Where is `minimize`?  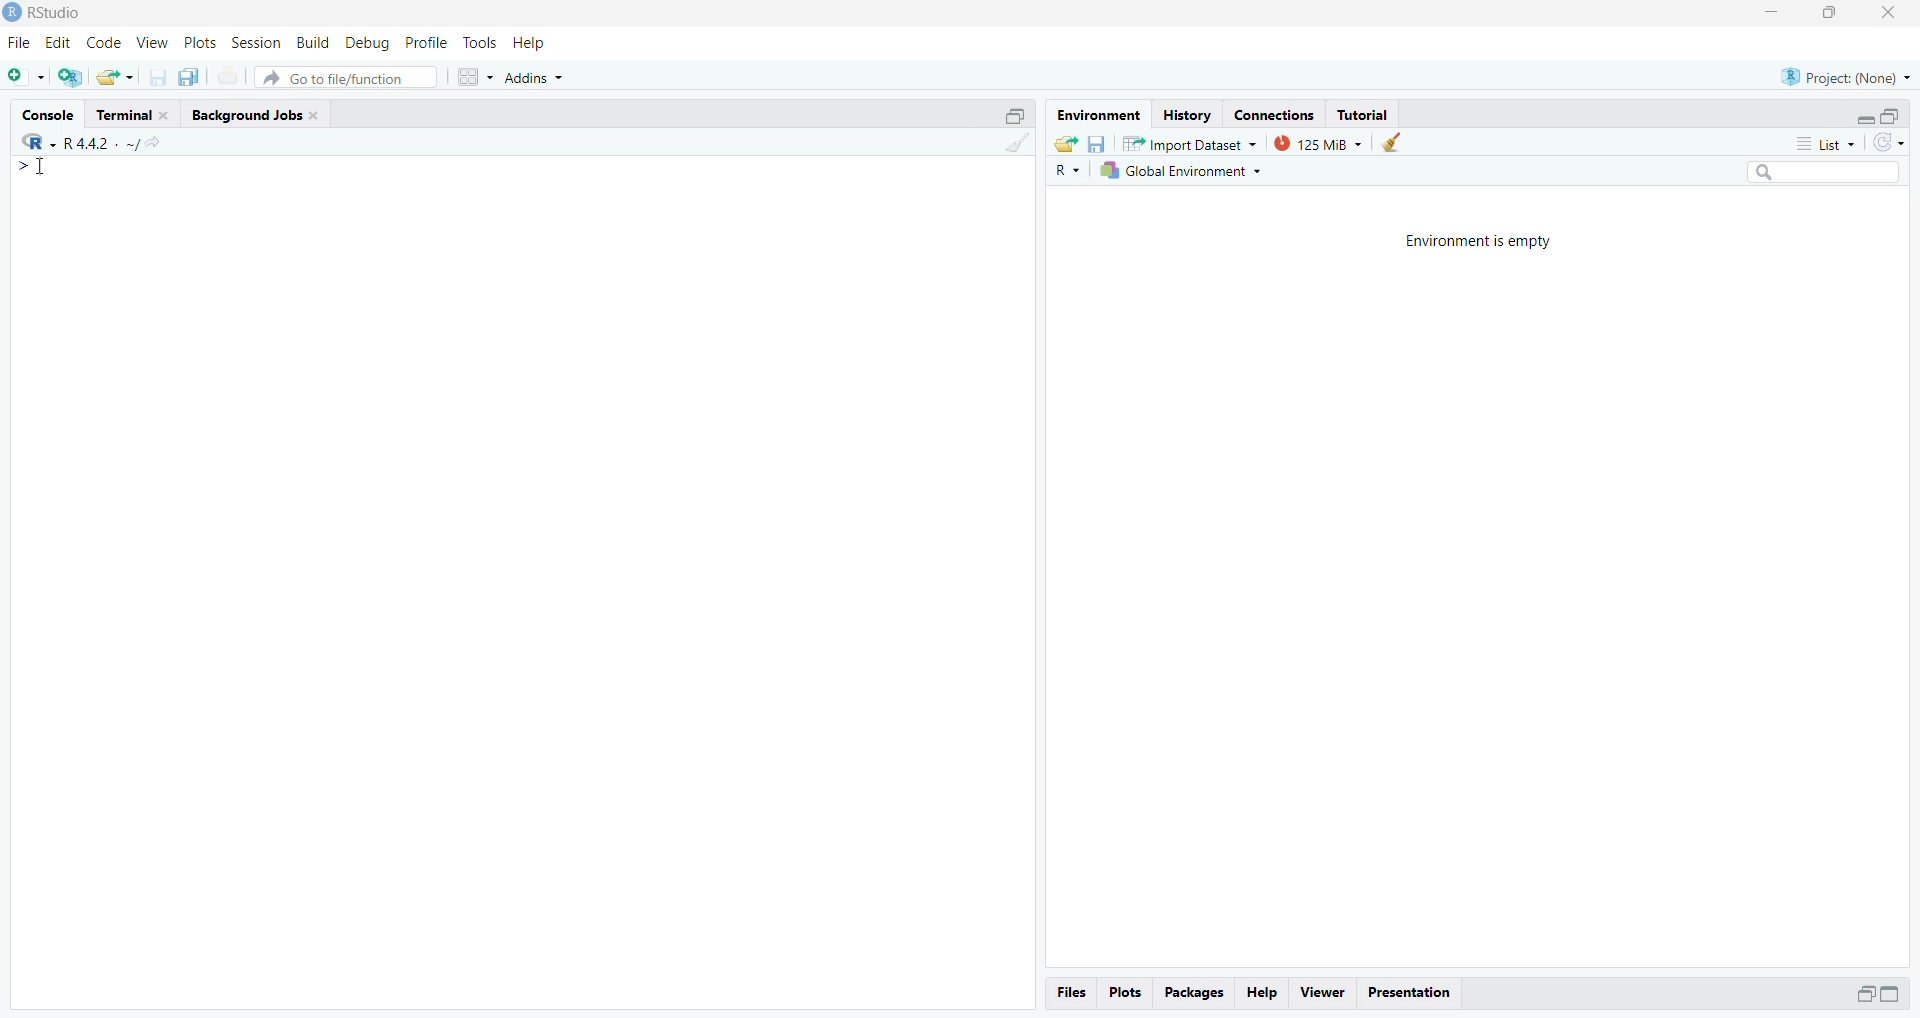 minimize is located at coordinates (1015, 114).